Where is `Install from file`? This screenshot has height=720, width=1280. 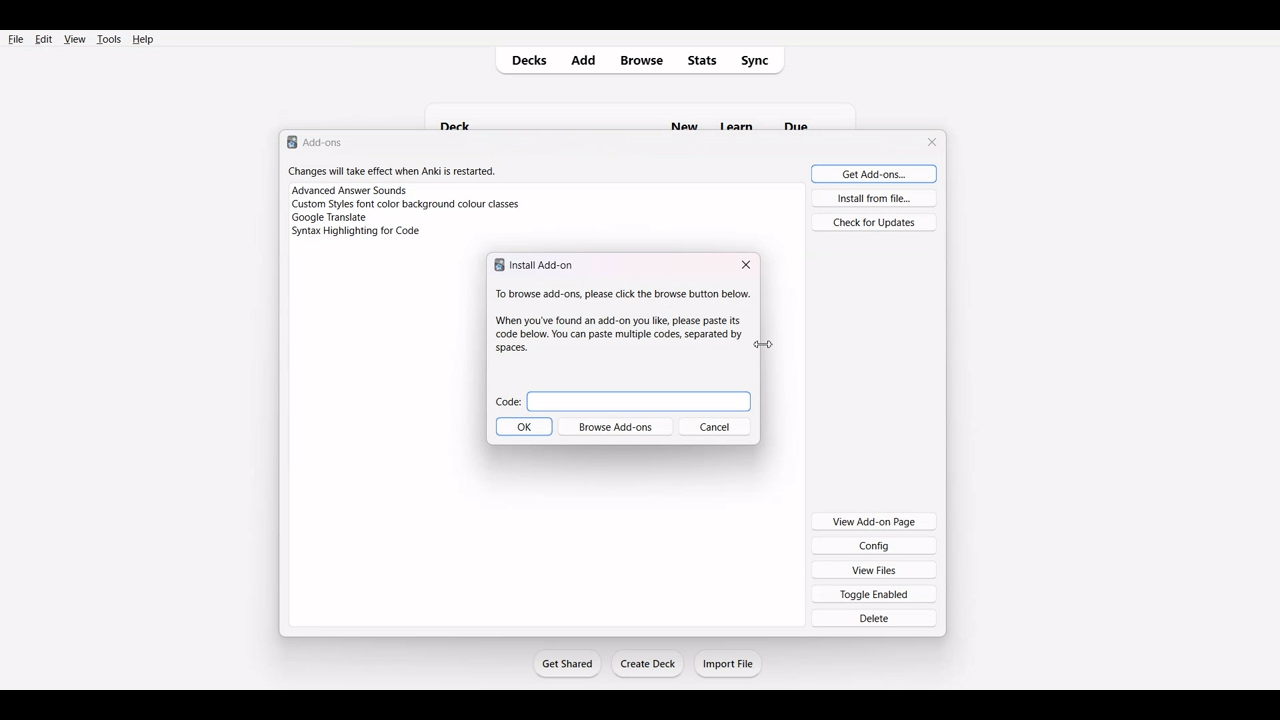 Install from file is located at coordinates (873, 198).